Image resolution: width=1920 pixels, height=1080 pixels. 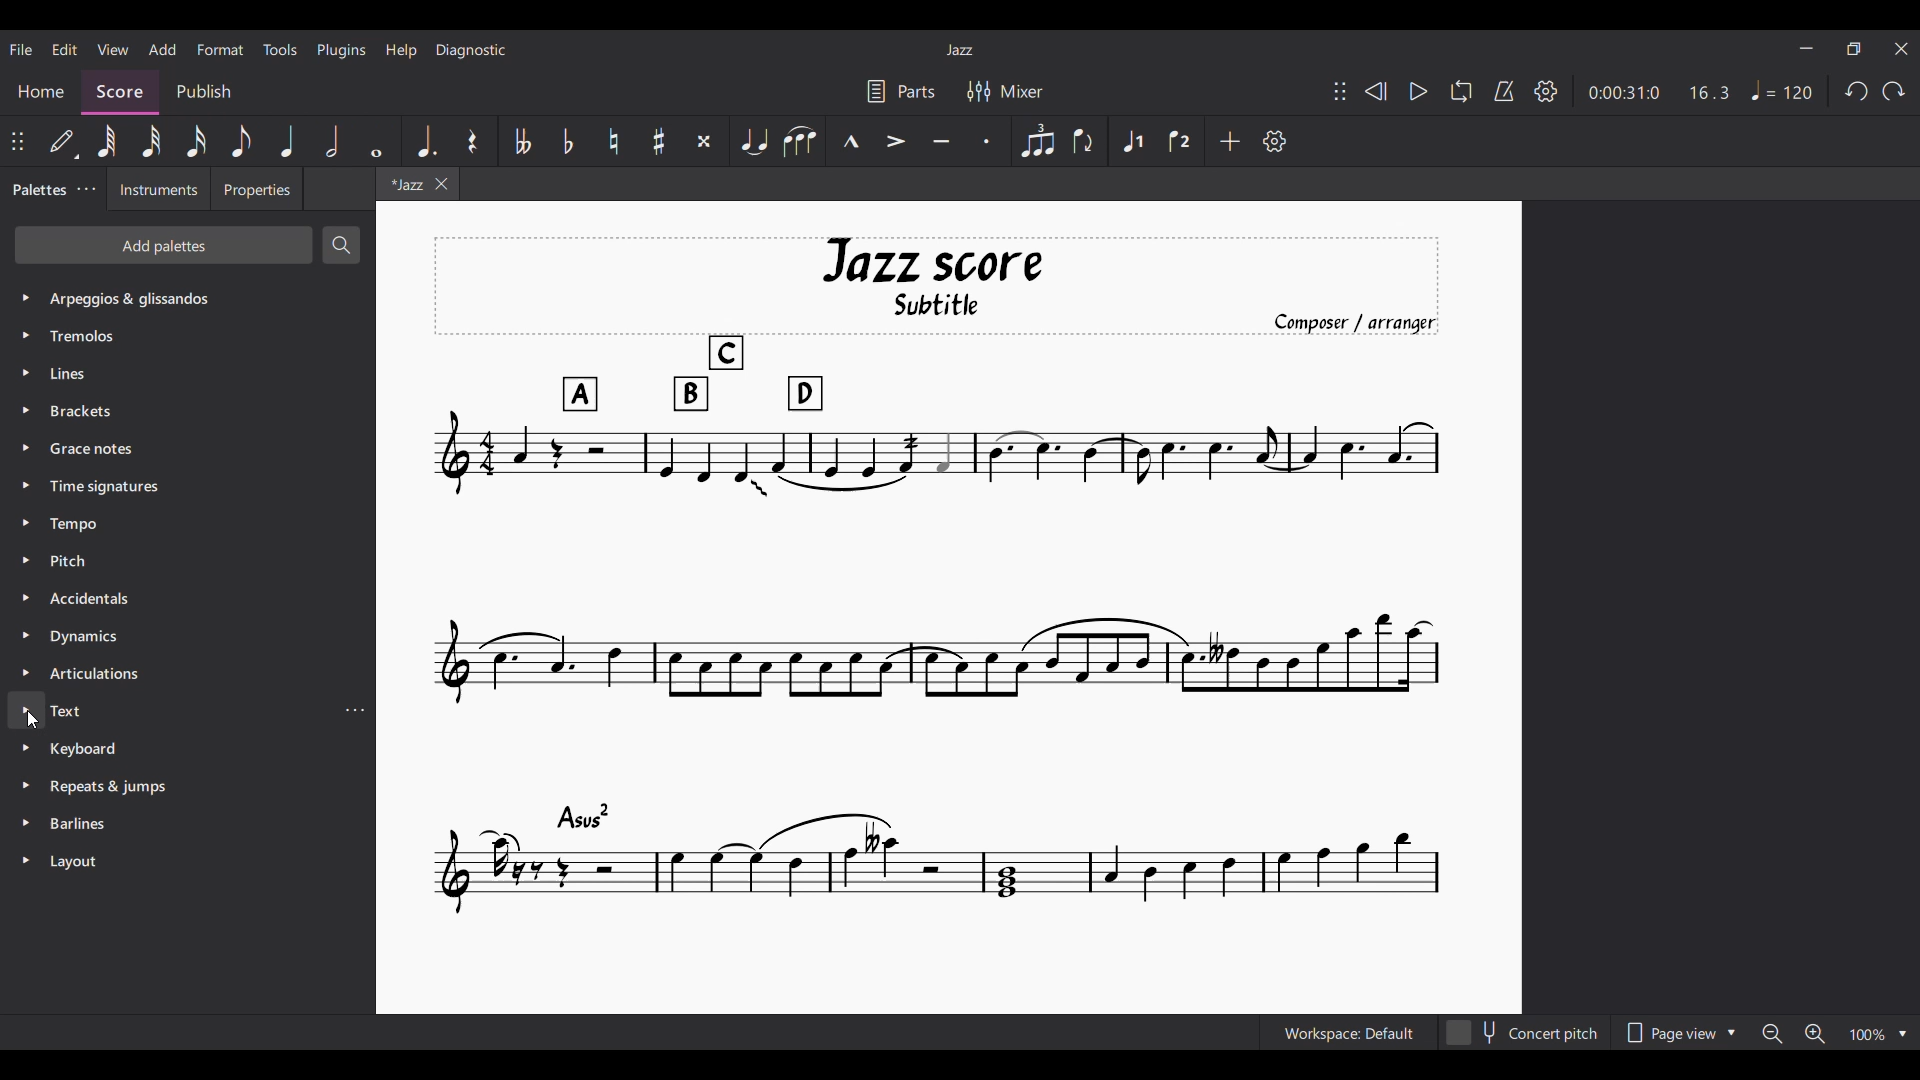 What do you see at coordinates (896, 141) in the screenshot?
I see `Accent` at bounding box center [896, 141].